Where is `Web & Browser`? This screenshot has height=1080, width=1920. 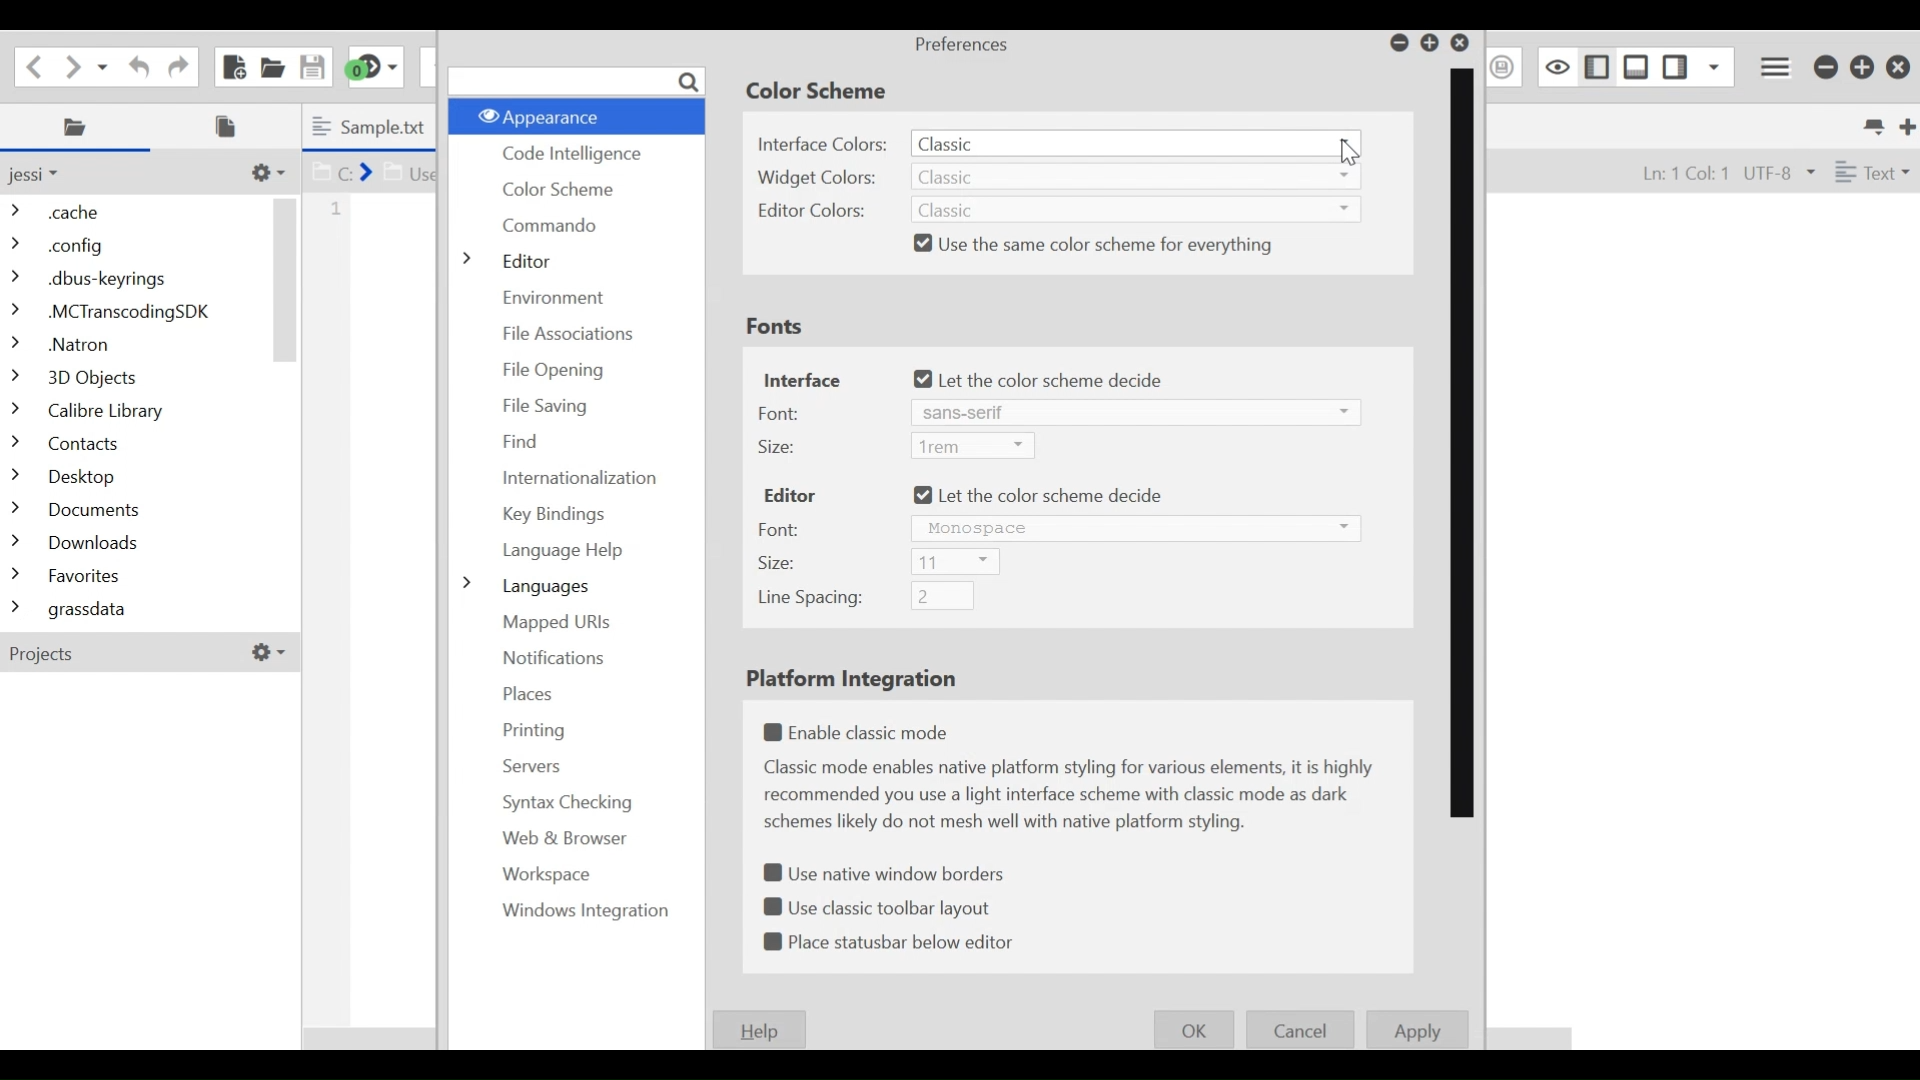
Web & Browser is located at coordinates (561, 838).